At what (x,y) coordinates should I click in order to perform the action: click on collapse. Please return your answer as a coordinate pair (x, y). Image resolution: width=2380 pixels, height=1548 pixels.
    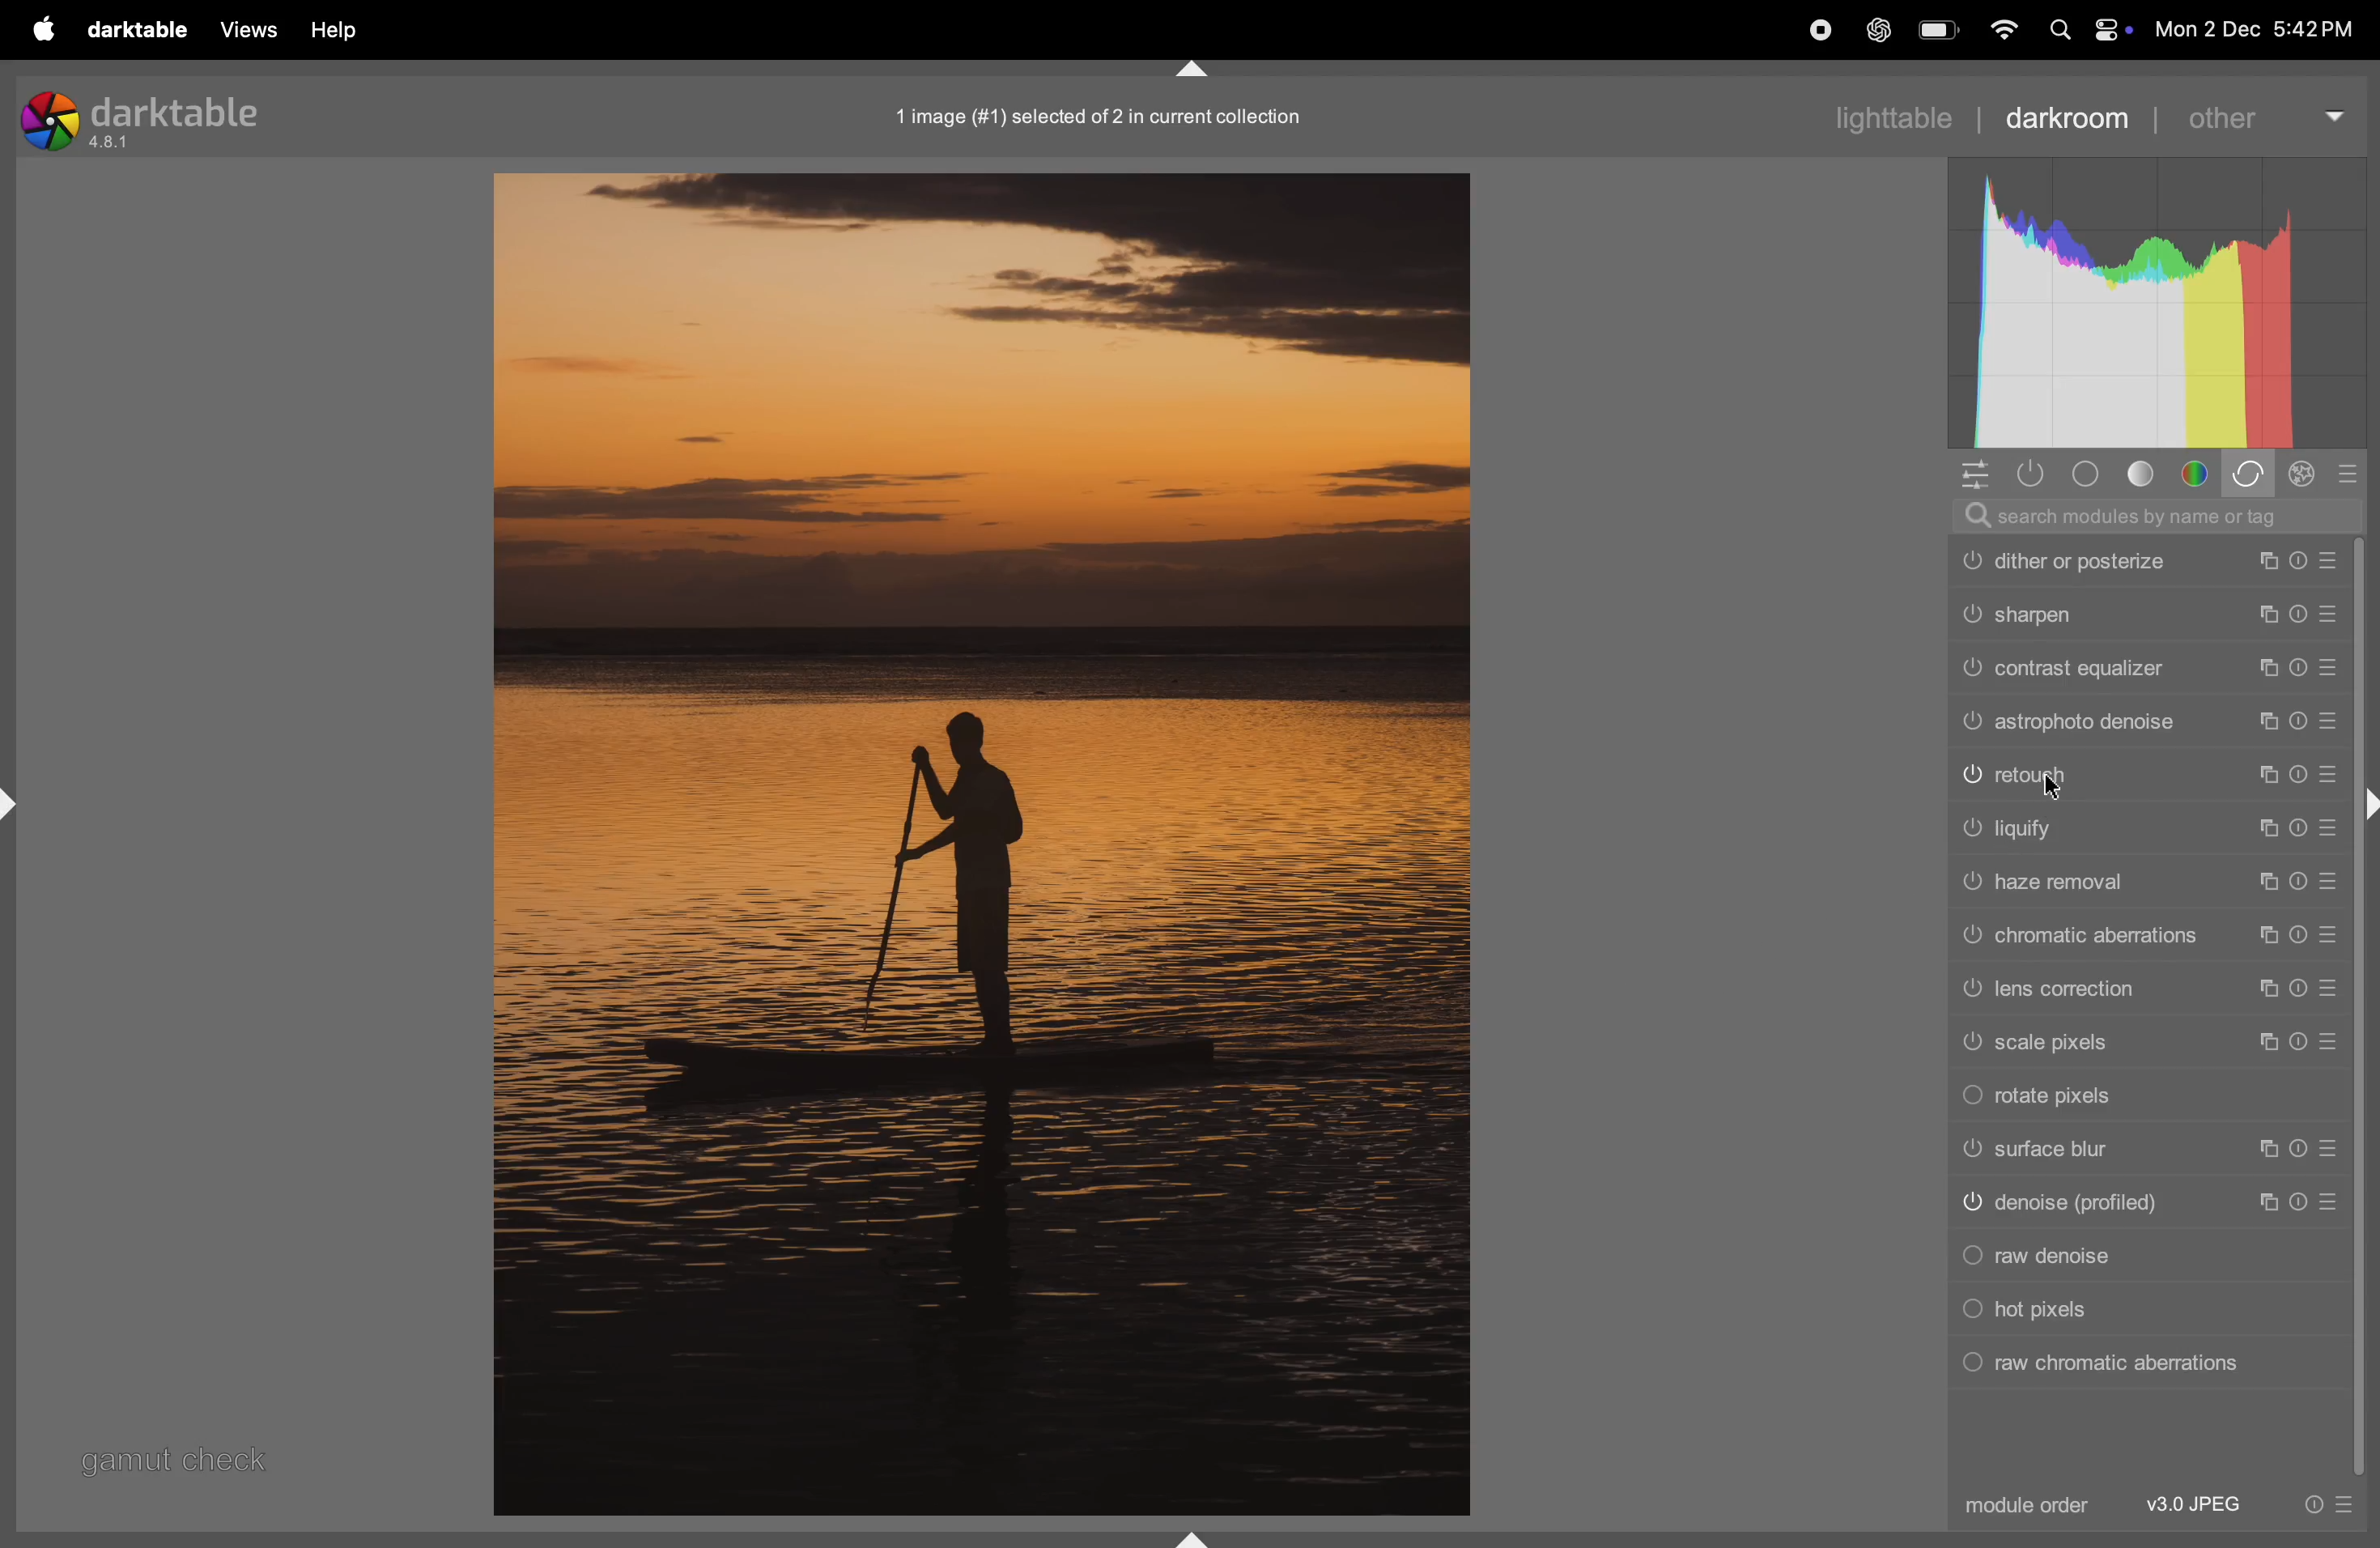
    Looking at the image, I should click on (2365, 806).